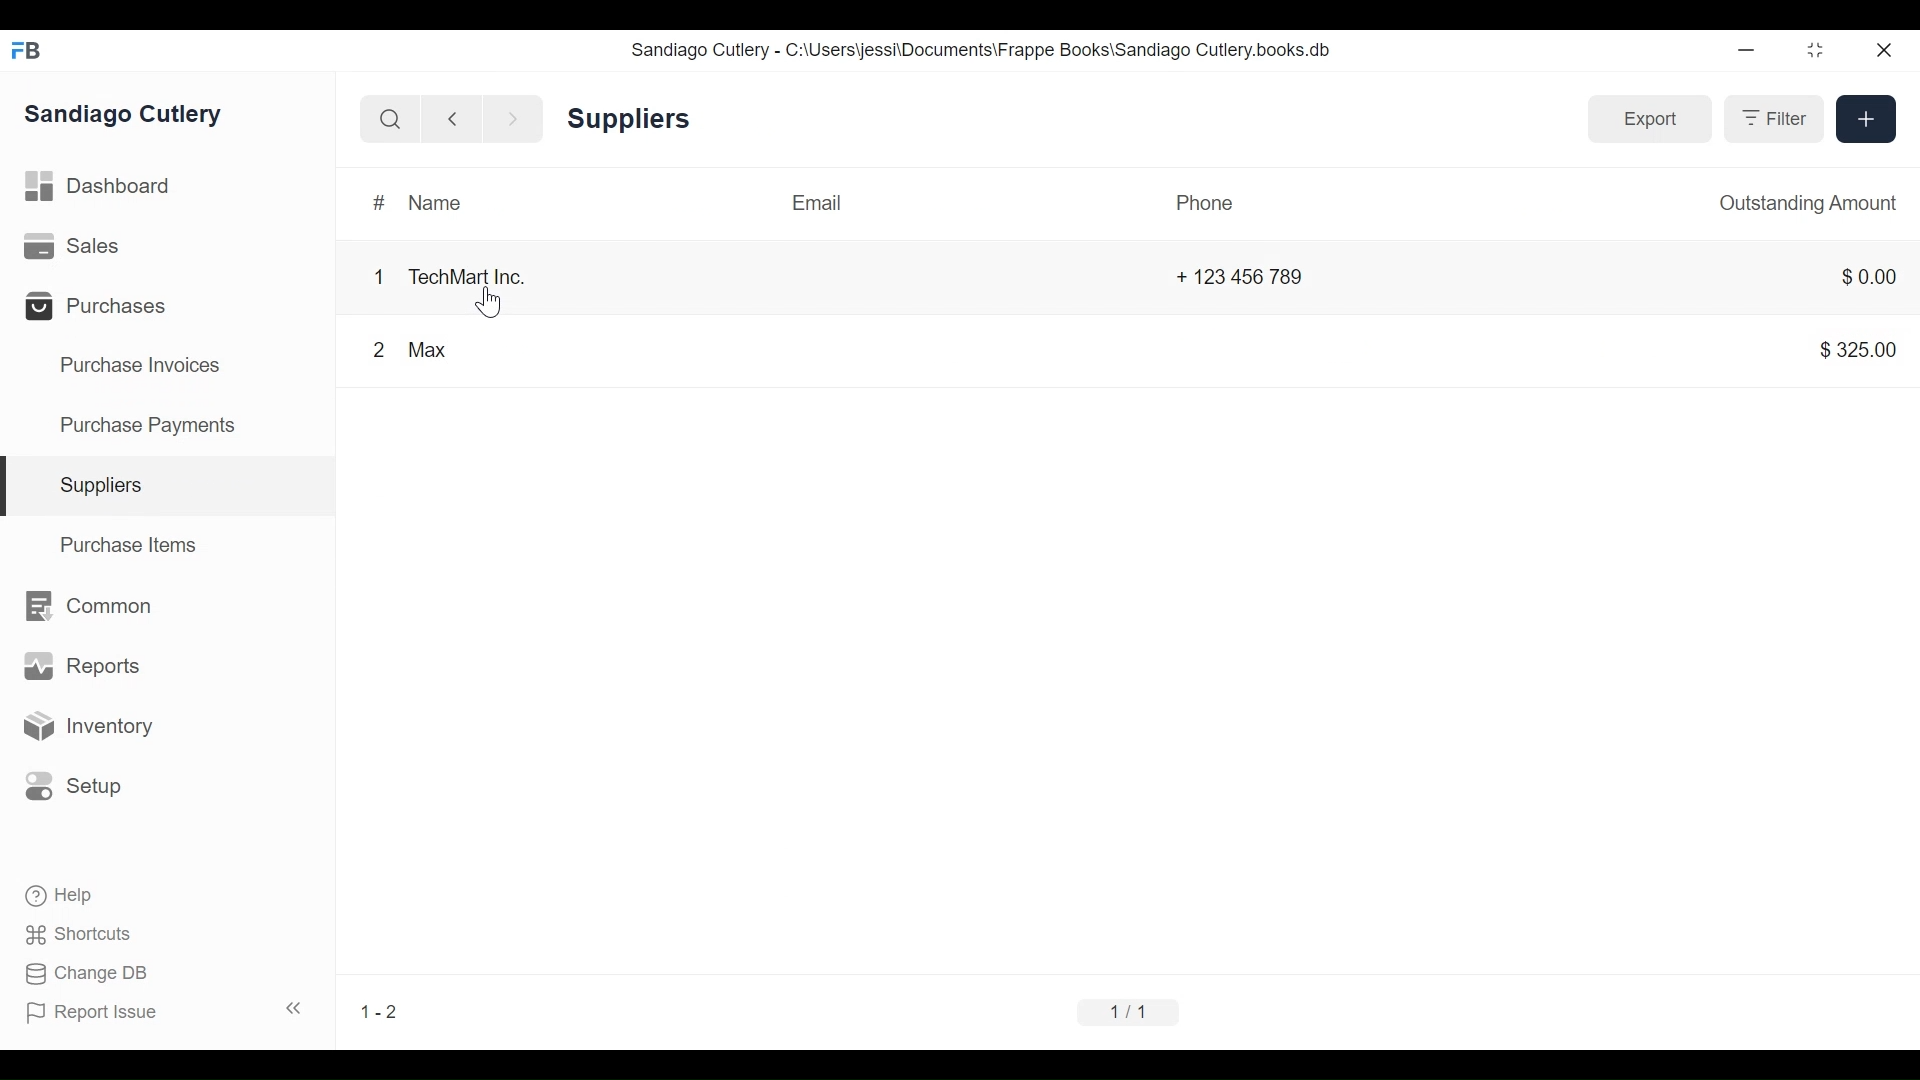  What do you see at coordinates (1748, 51) in the screenshot?
I see `minimize` at bounding box center [1748, 51].